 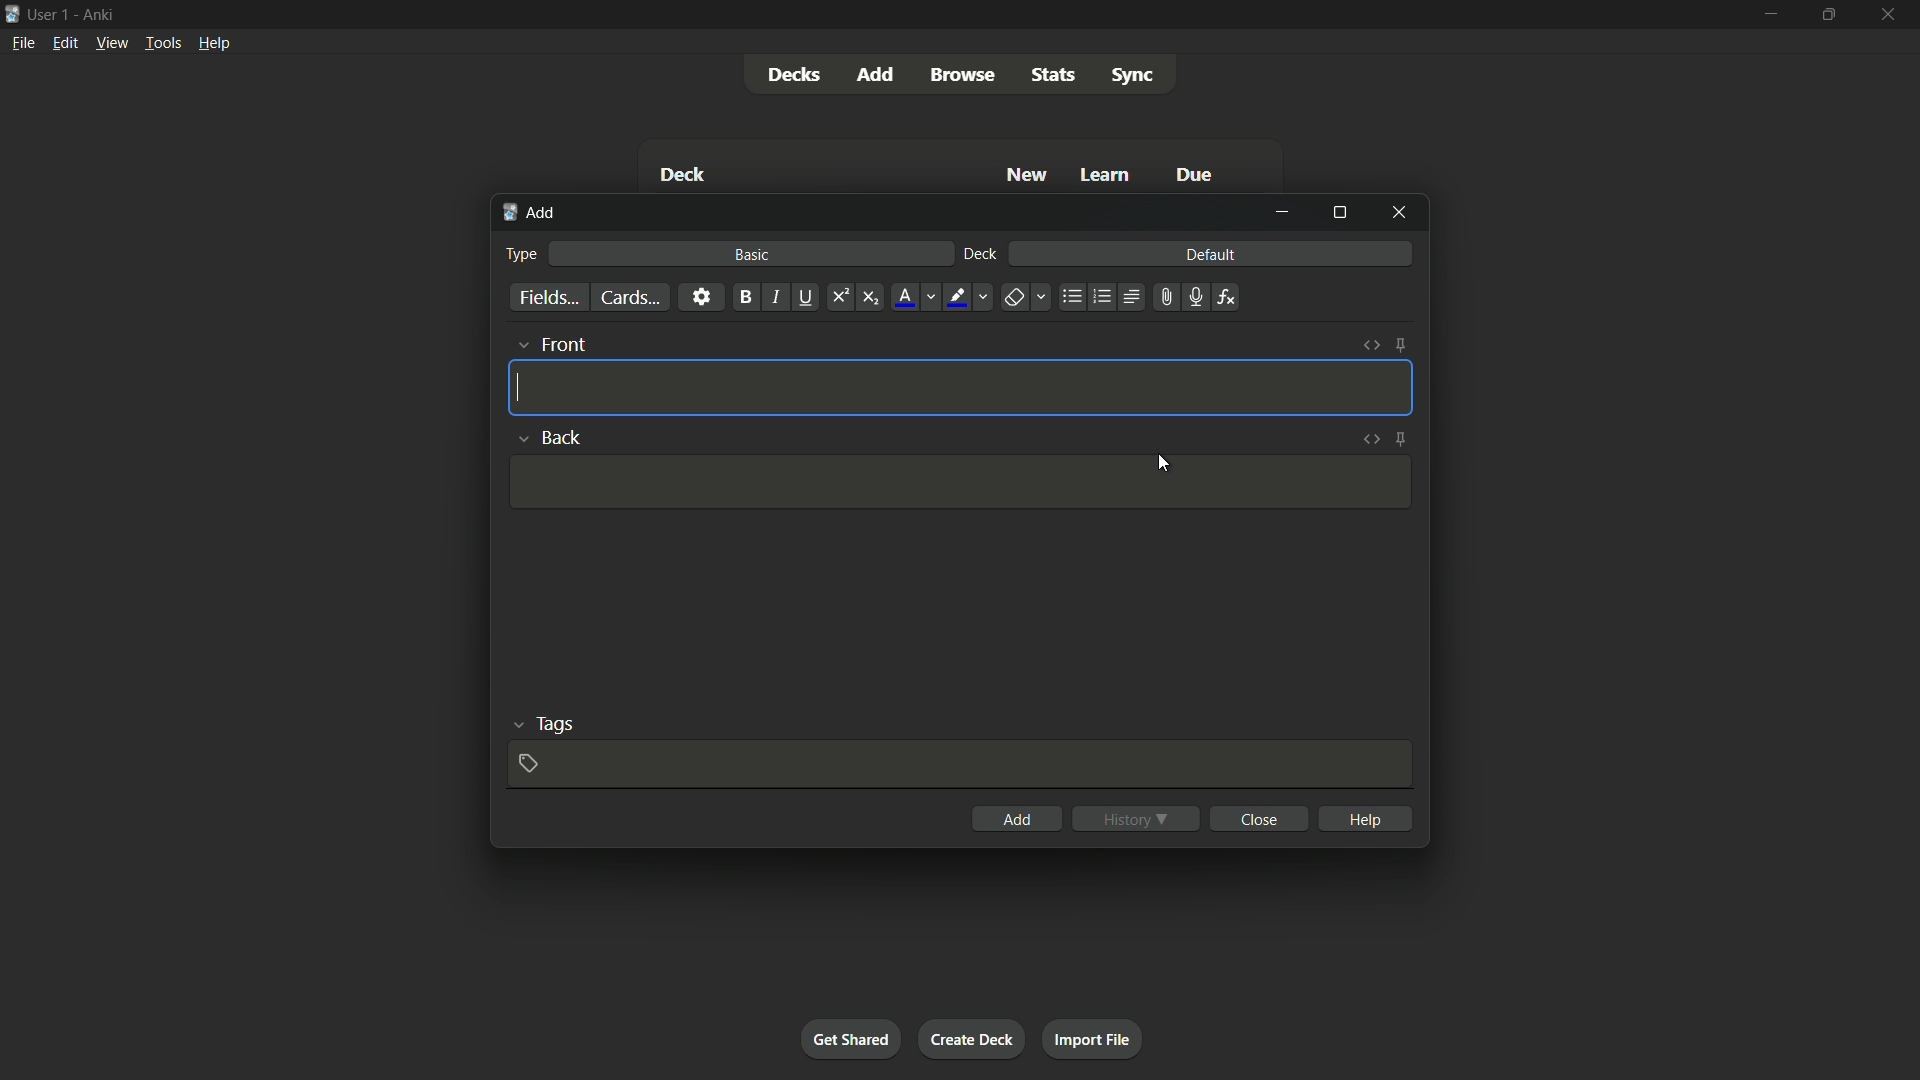 I want to click on add, so click(x=1019, y=818).